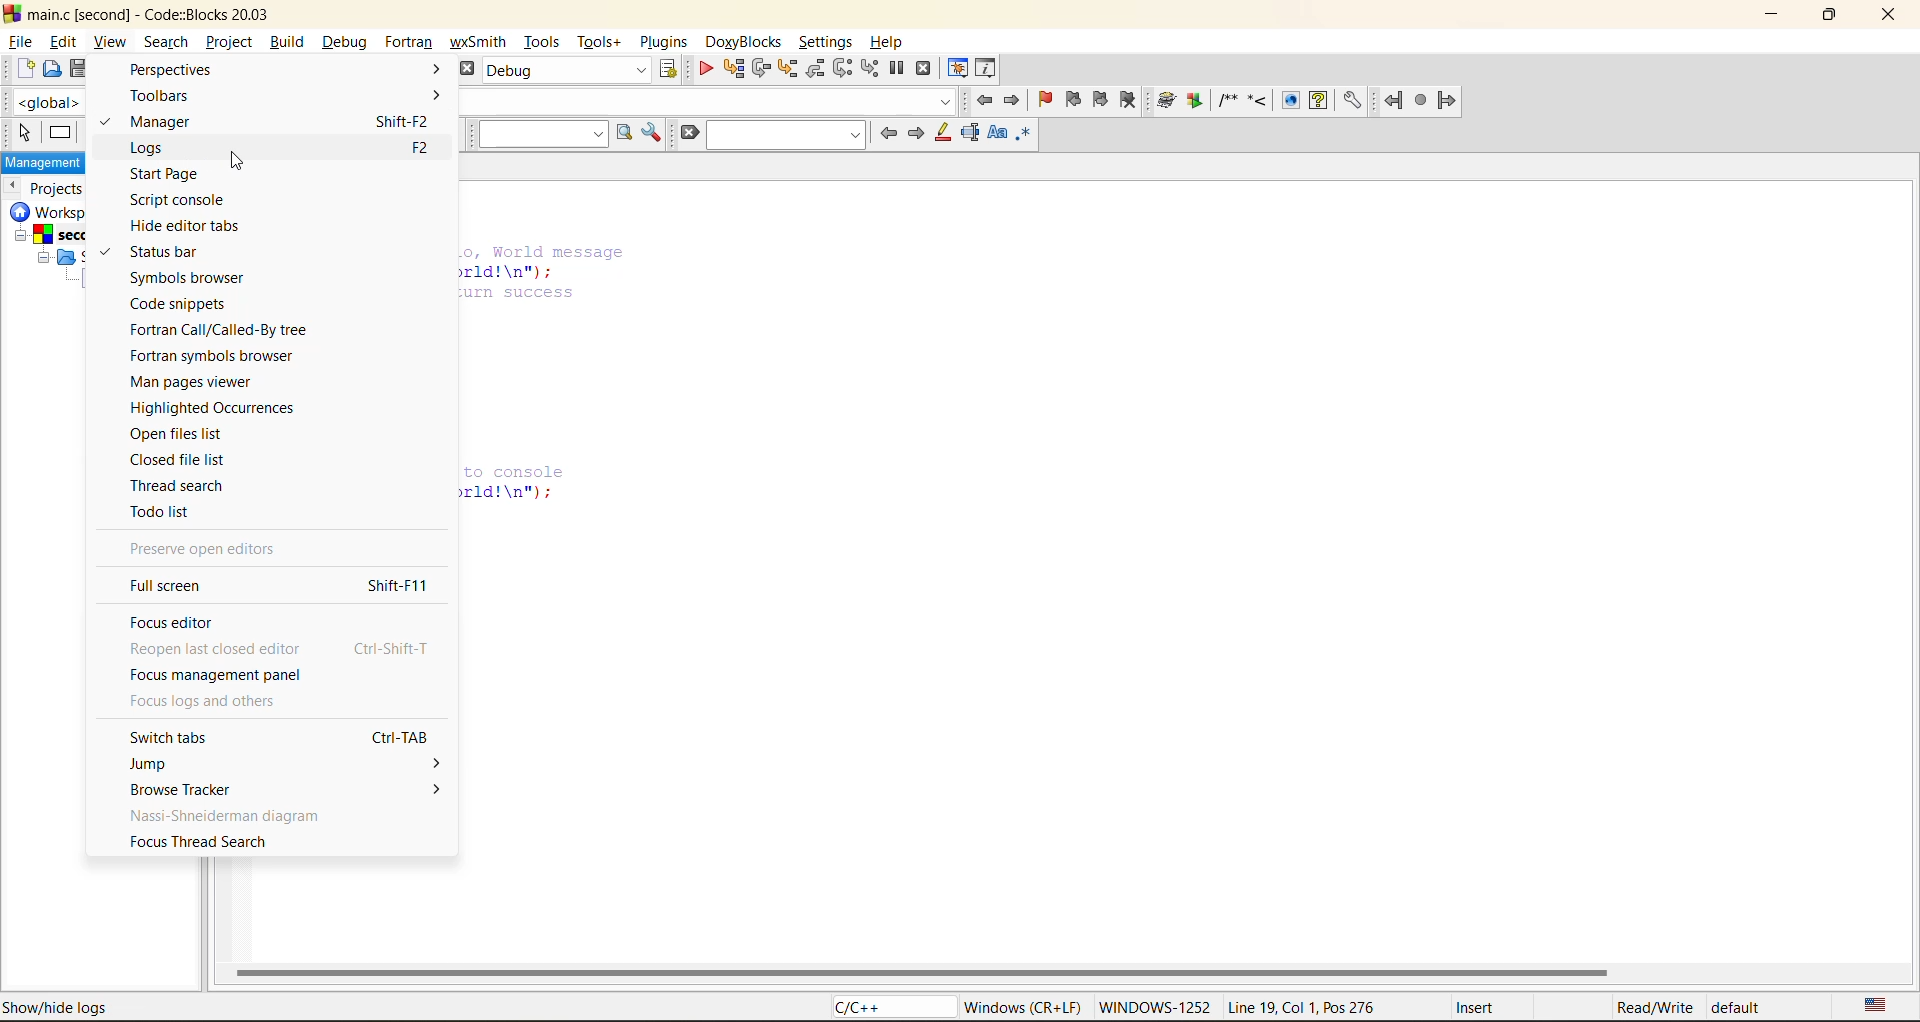 The height and width of the screenshot is (1022, 1920). I want to click on Ctrl-Shift-T, so click(390, 647).